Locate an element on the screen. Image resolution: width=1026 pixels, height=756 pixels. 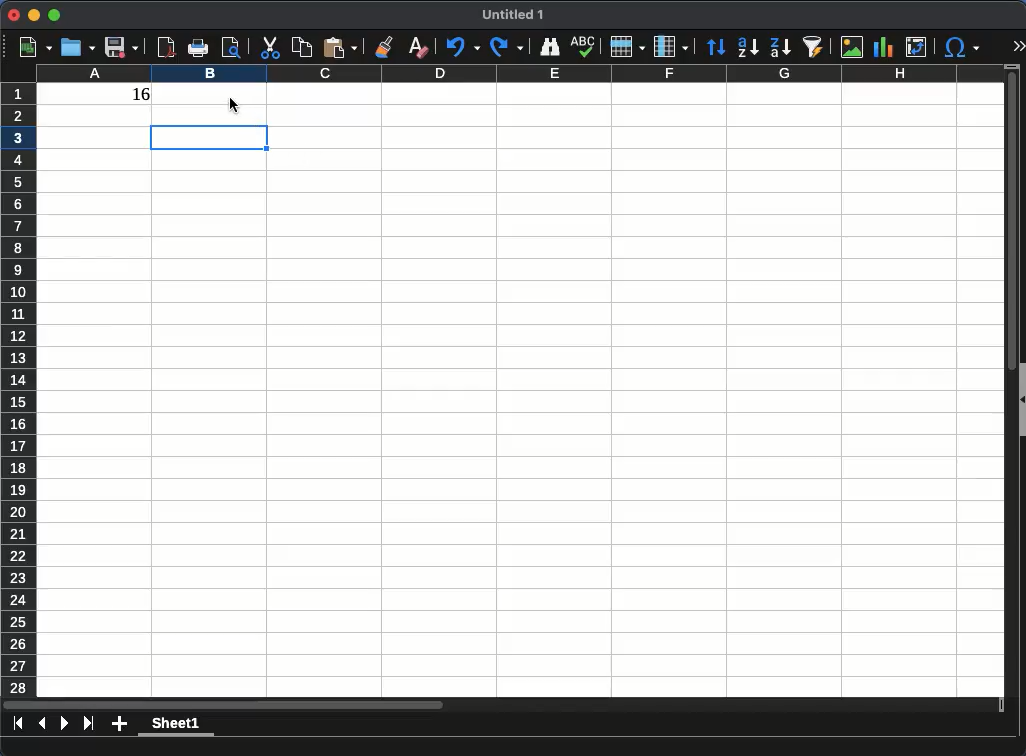
descending is located at coordinates (780, 48).